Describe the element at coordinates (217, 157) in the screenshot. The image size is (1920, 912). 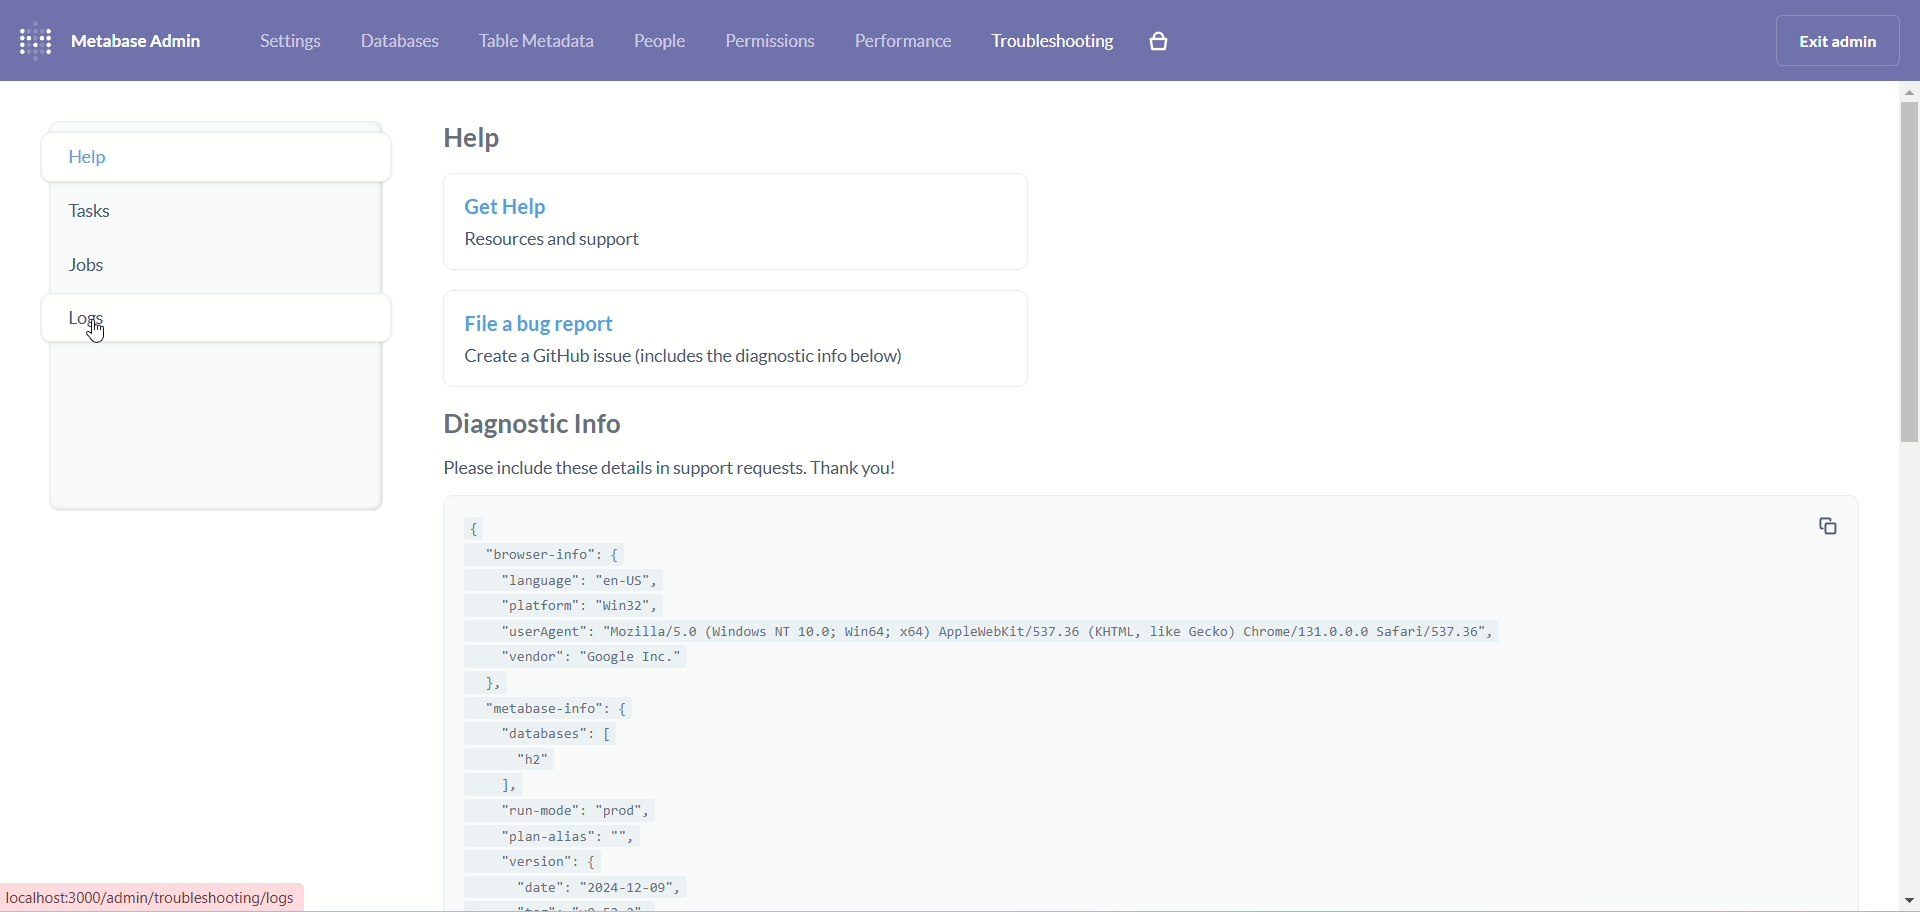
I see `help` at that location.